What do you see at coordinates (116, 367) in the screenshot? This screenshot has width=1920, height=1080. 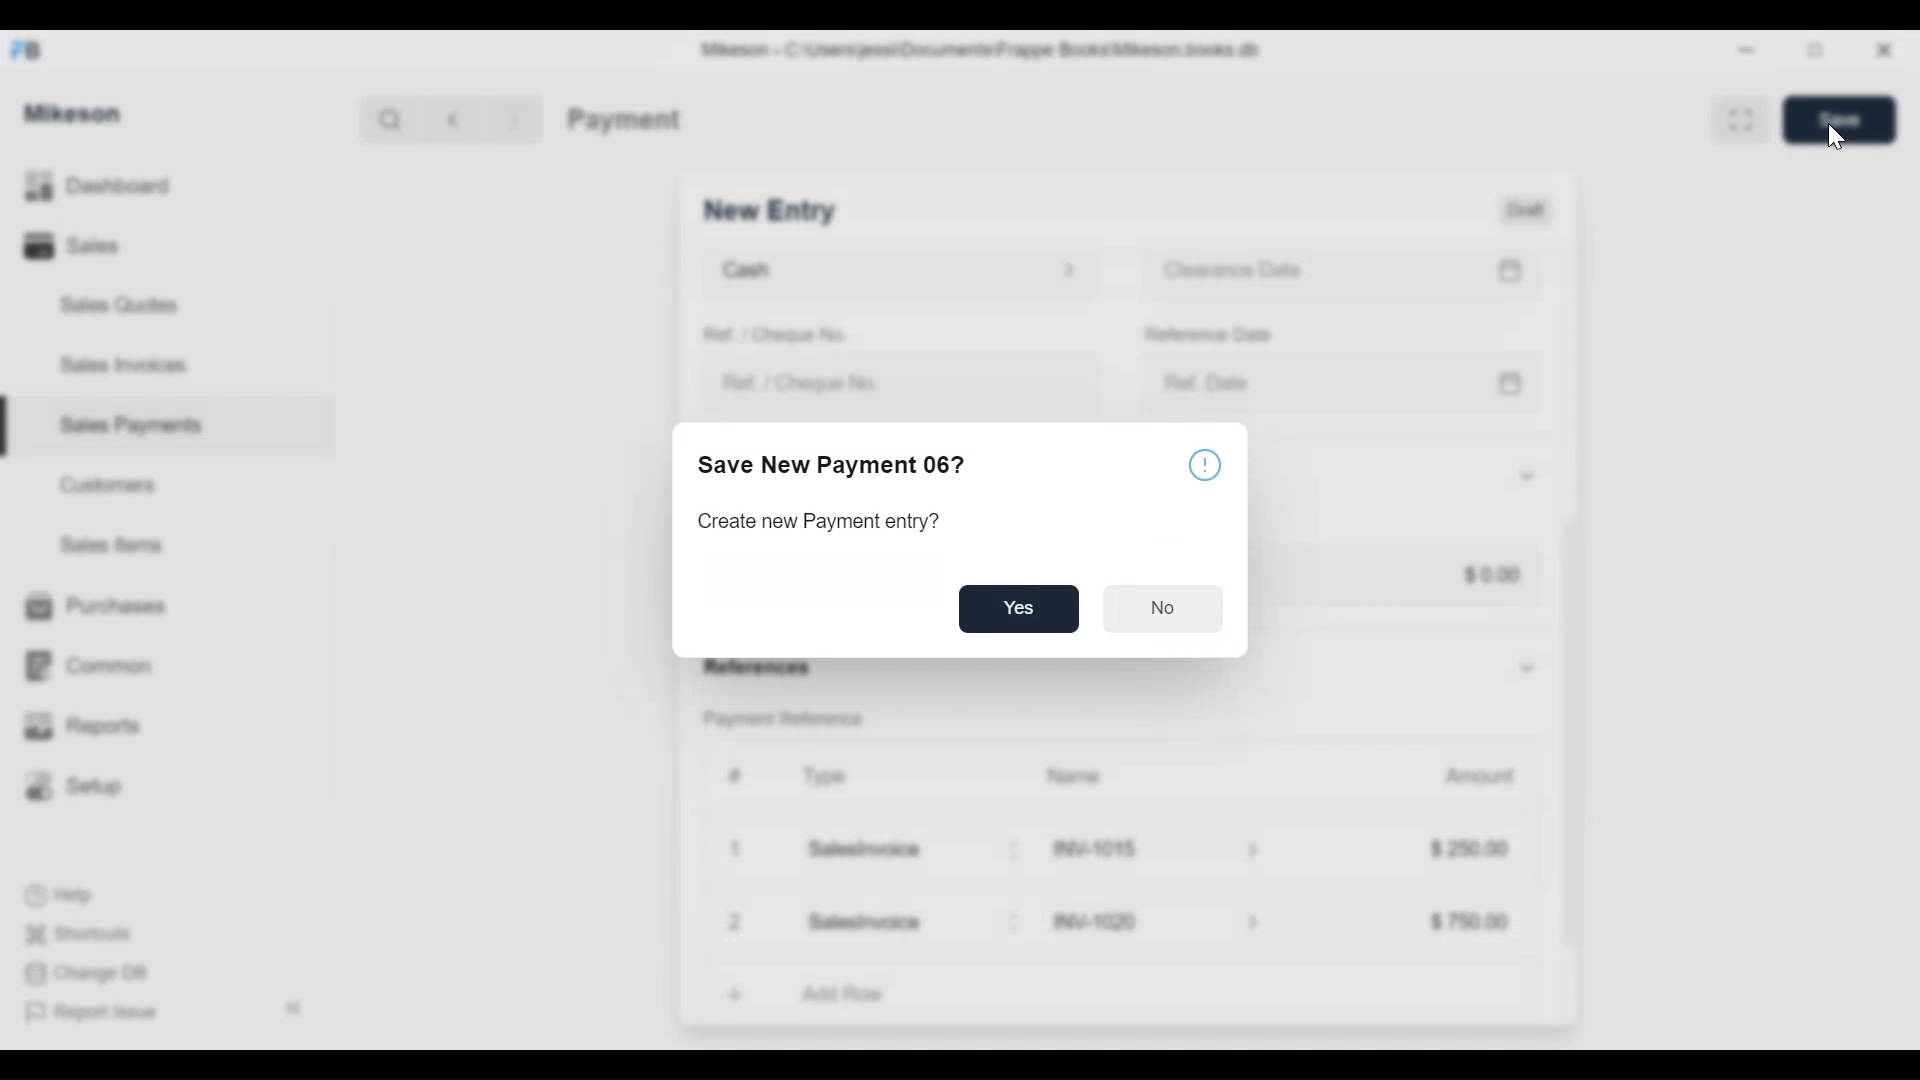 I see `Sales Invoices` at bounding box center [116, 367].